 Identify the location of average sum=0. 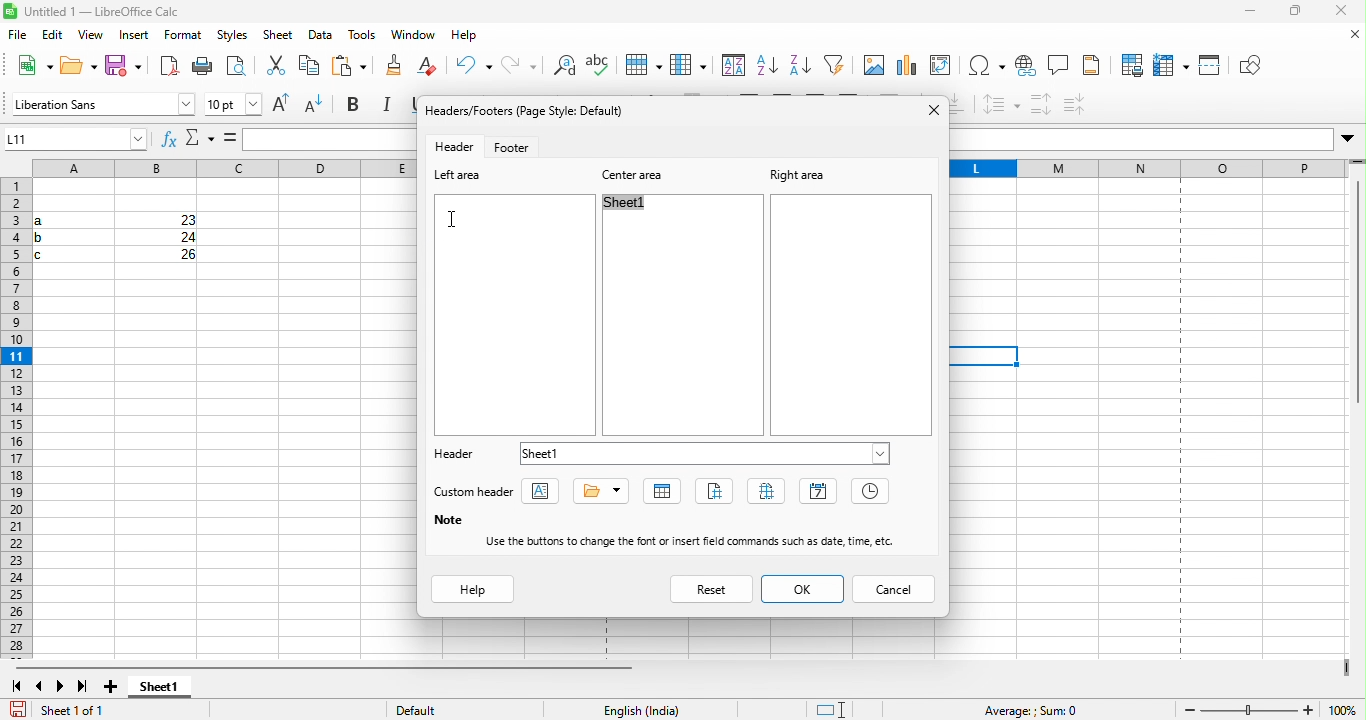
(1027, 708).